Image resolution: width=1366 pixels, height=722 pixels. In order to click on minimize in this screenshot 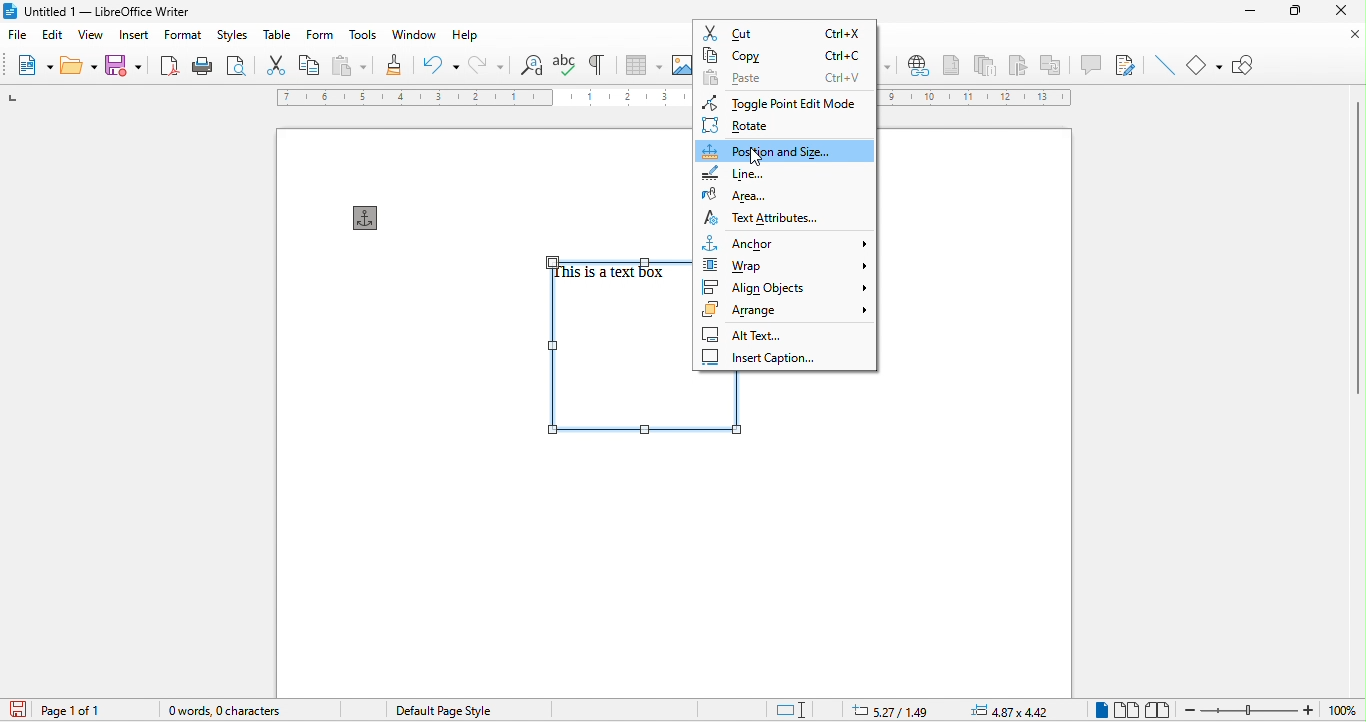, I will do `click(1250, 11)`.